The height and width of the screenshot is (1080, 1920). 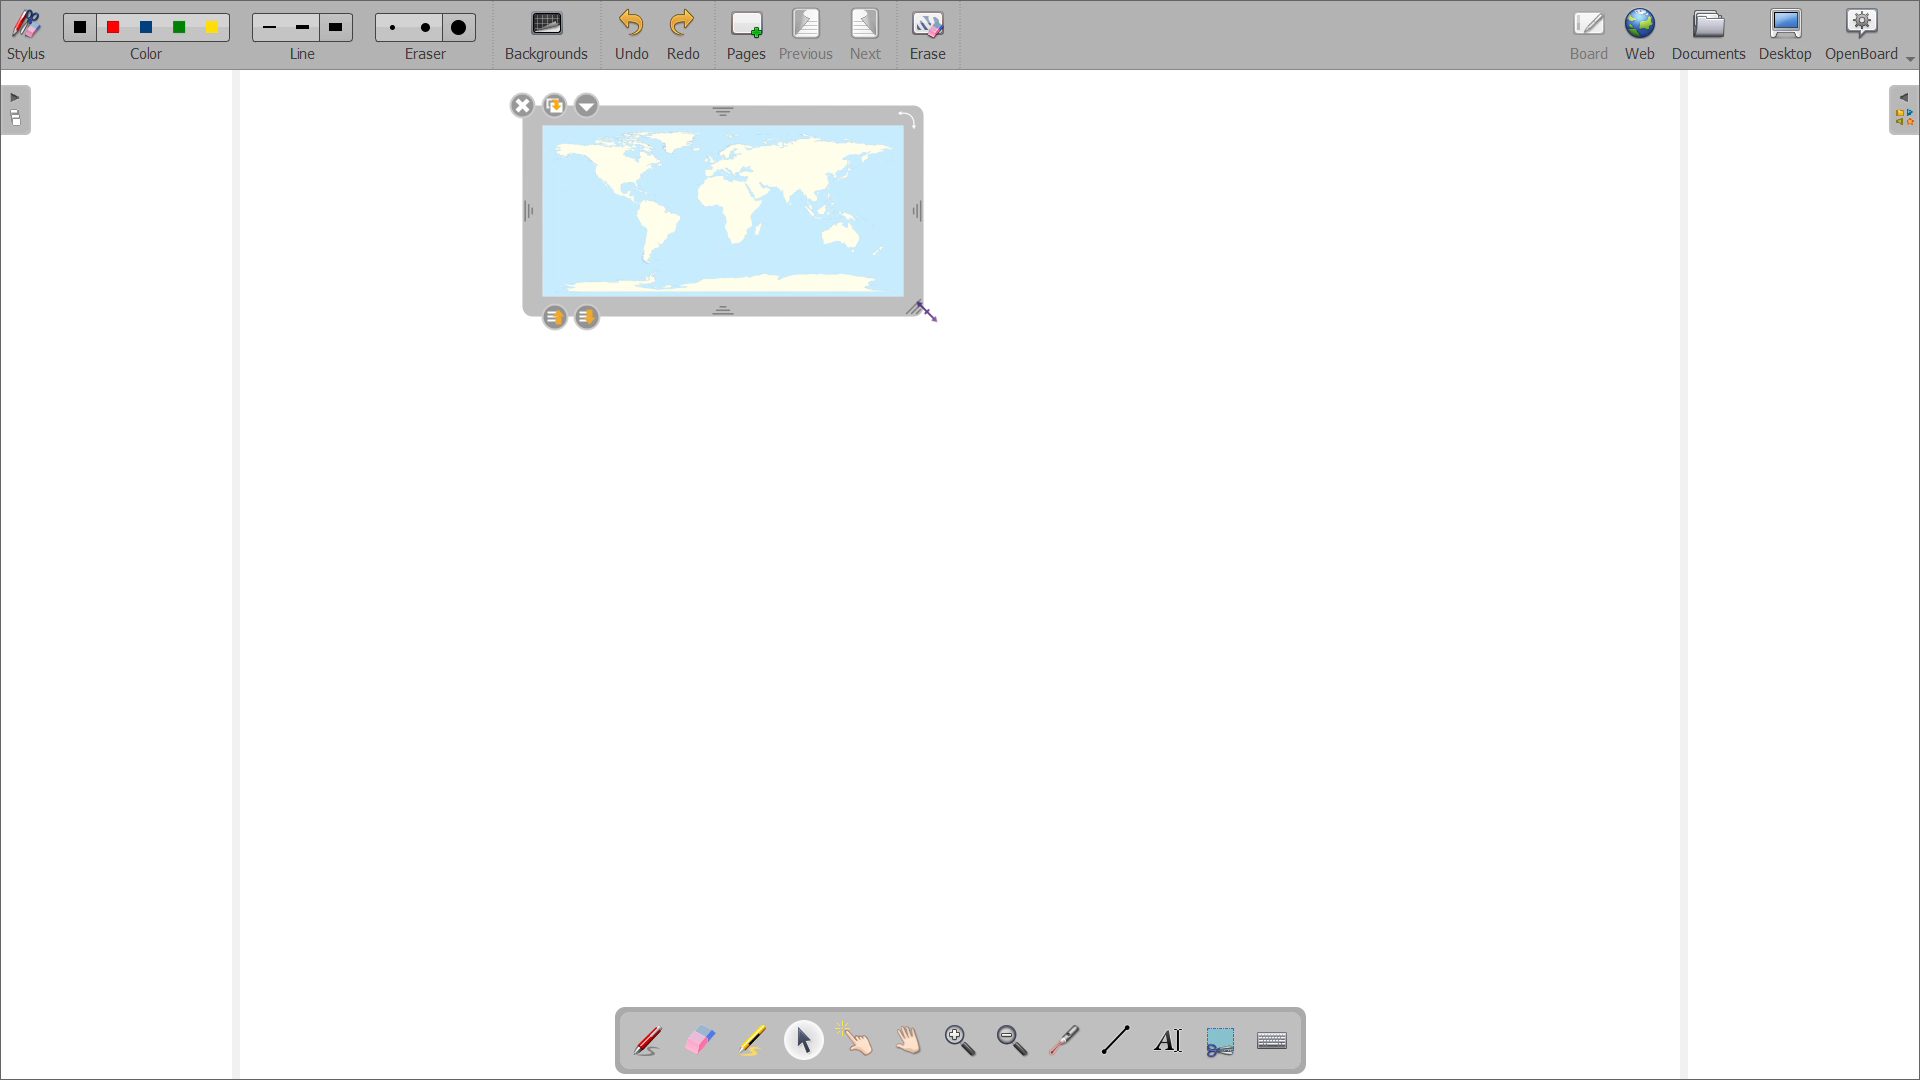 What do you see at coordinates (717, 213) in the screenshot?
I see `image` at bounding box center [717, 213].